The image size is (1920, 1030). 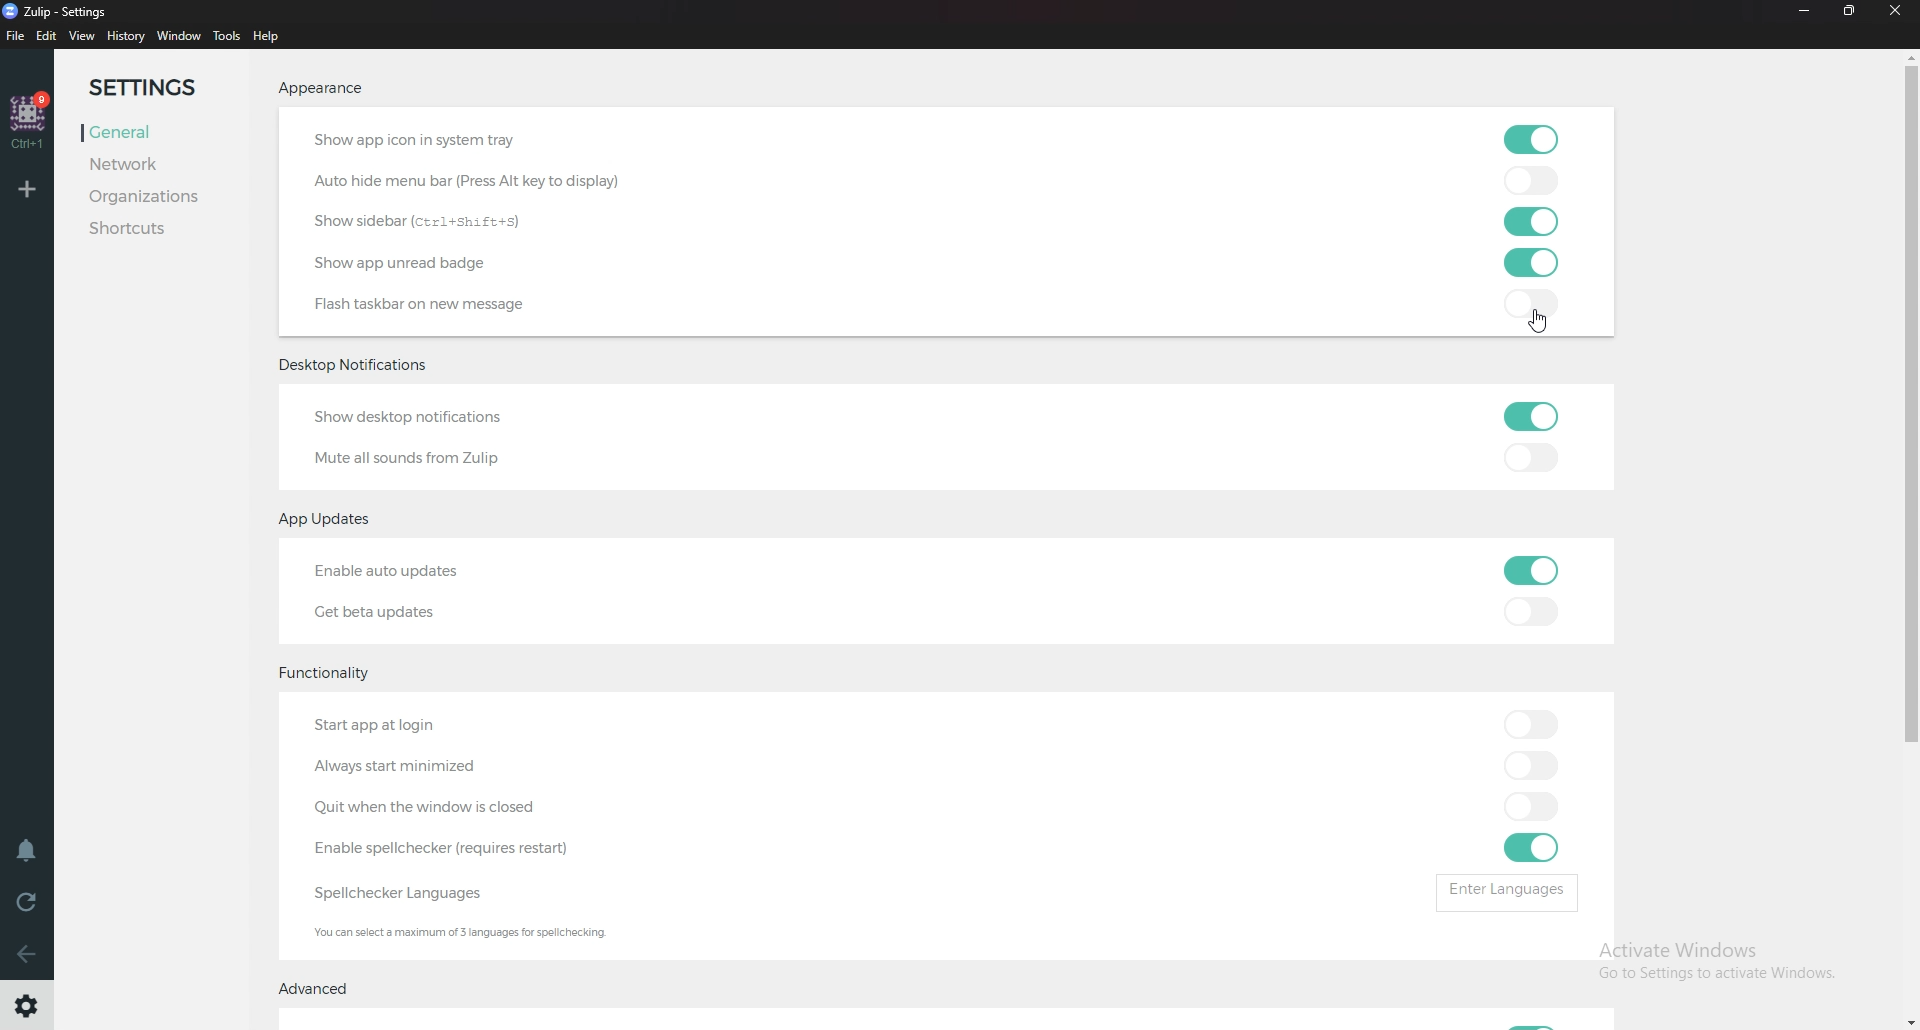 What do you see at coordinates (428, 808) in the screenshot?
I see `Quit when the window is closed` at bounding box center [428, 808].